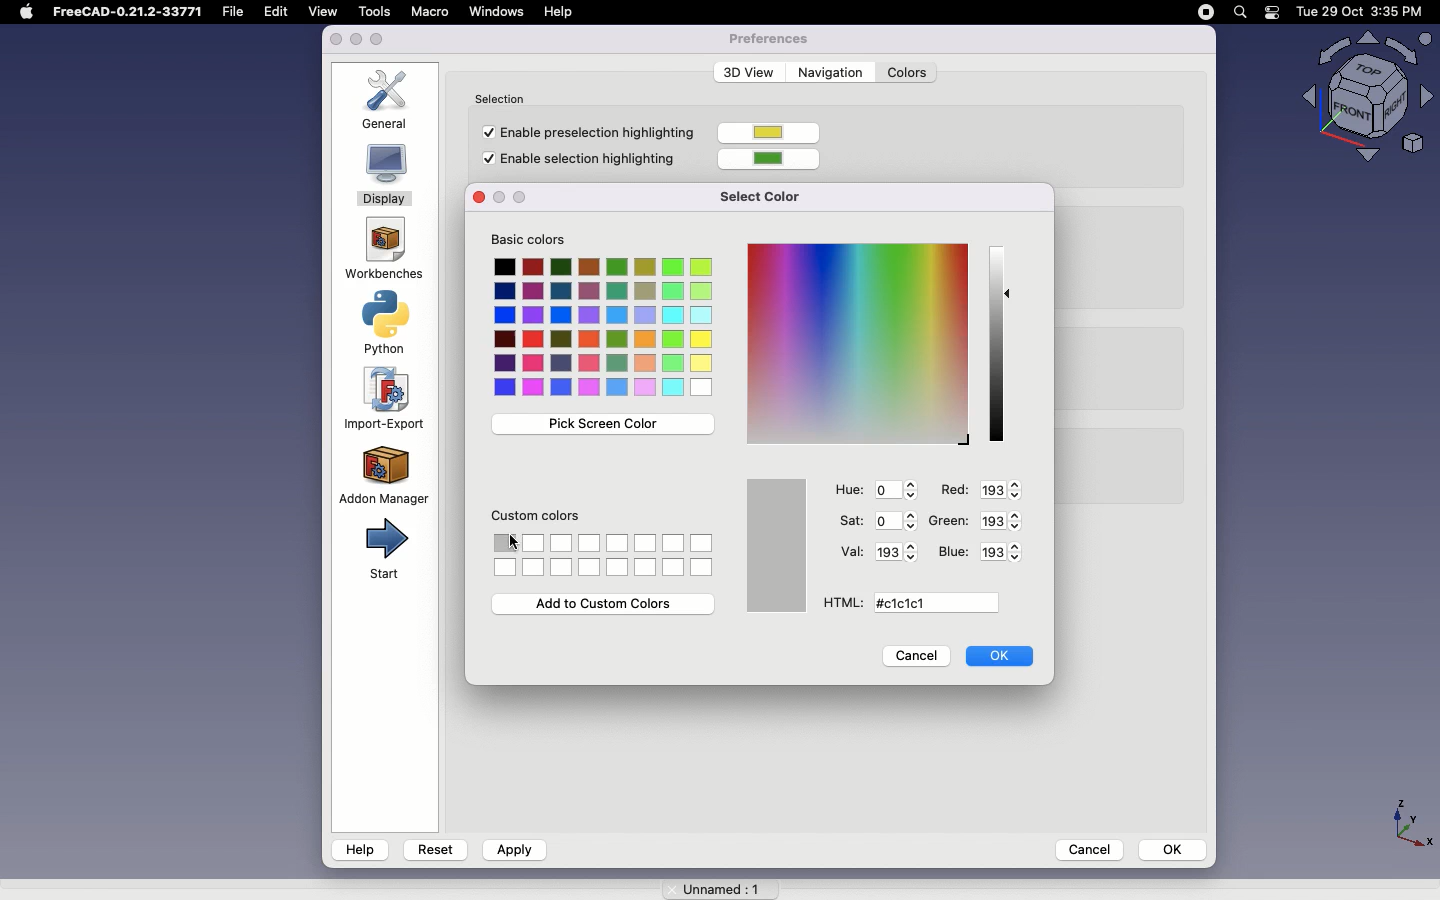  What do you see at coordinates (497, 12) in the screenshot?
I see `windows` at bounding box center [497, 12].